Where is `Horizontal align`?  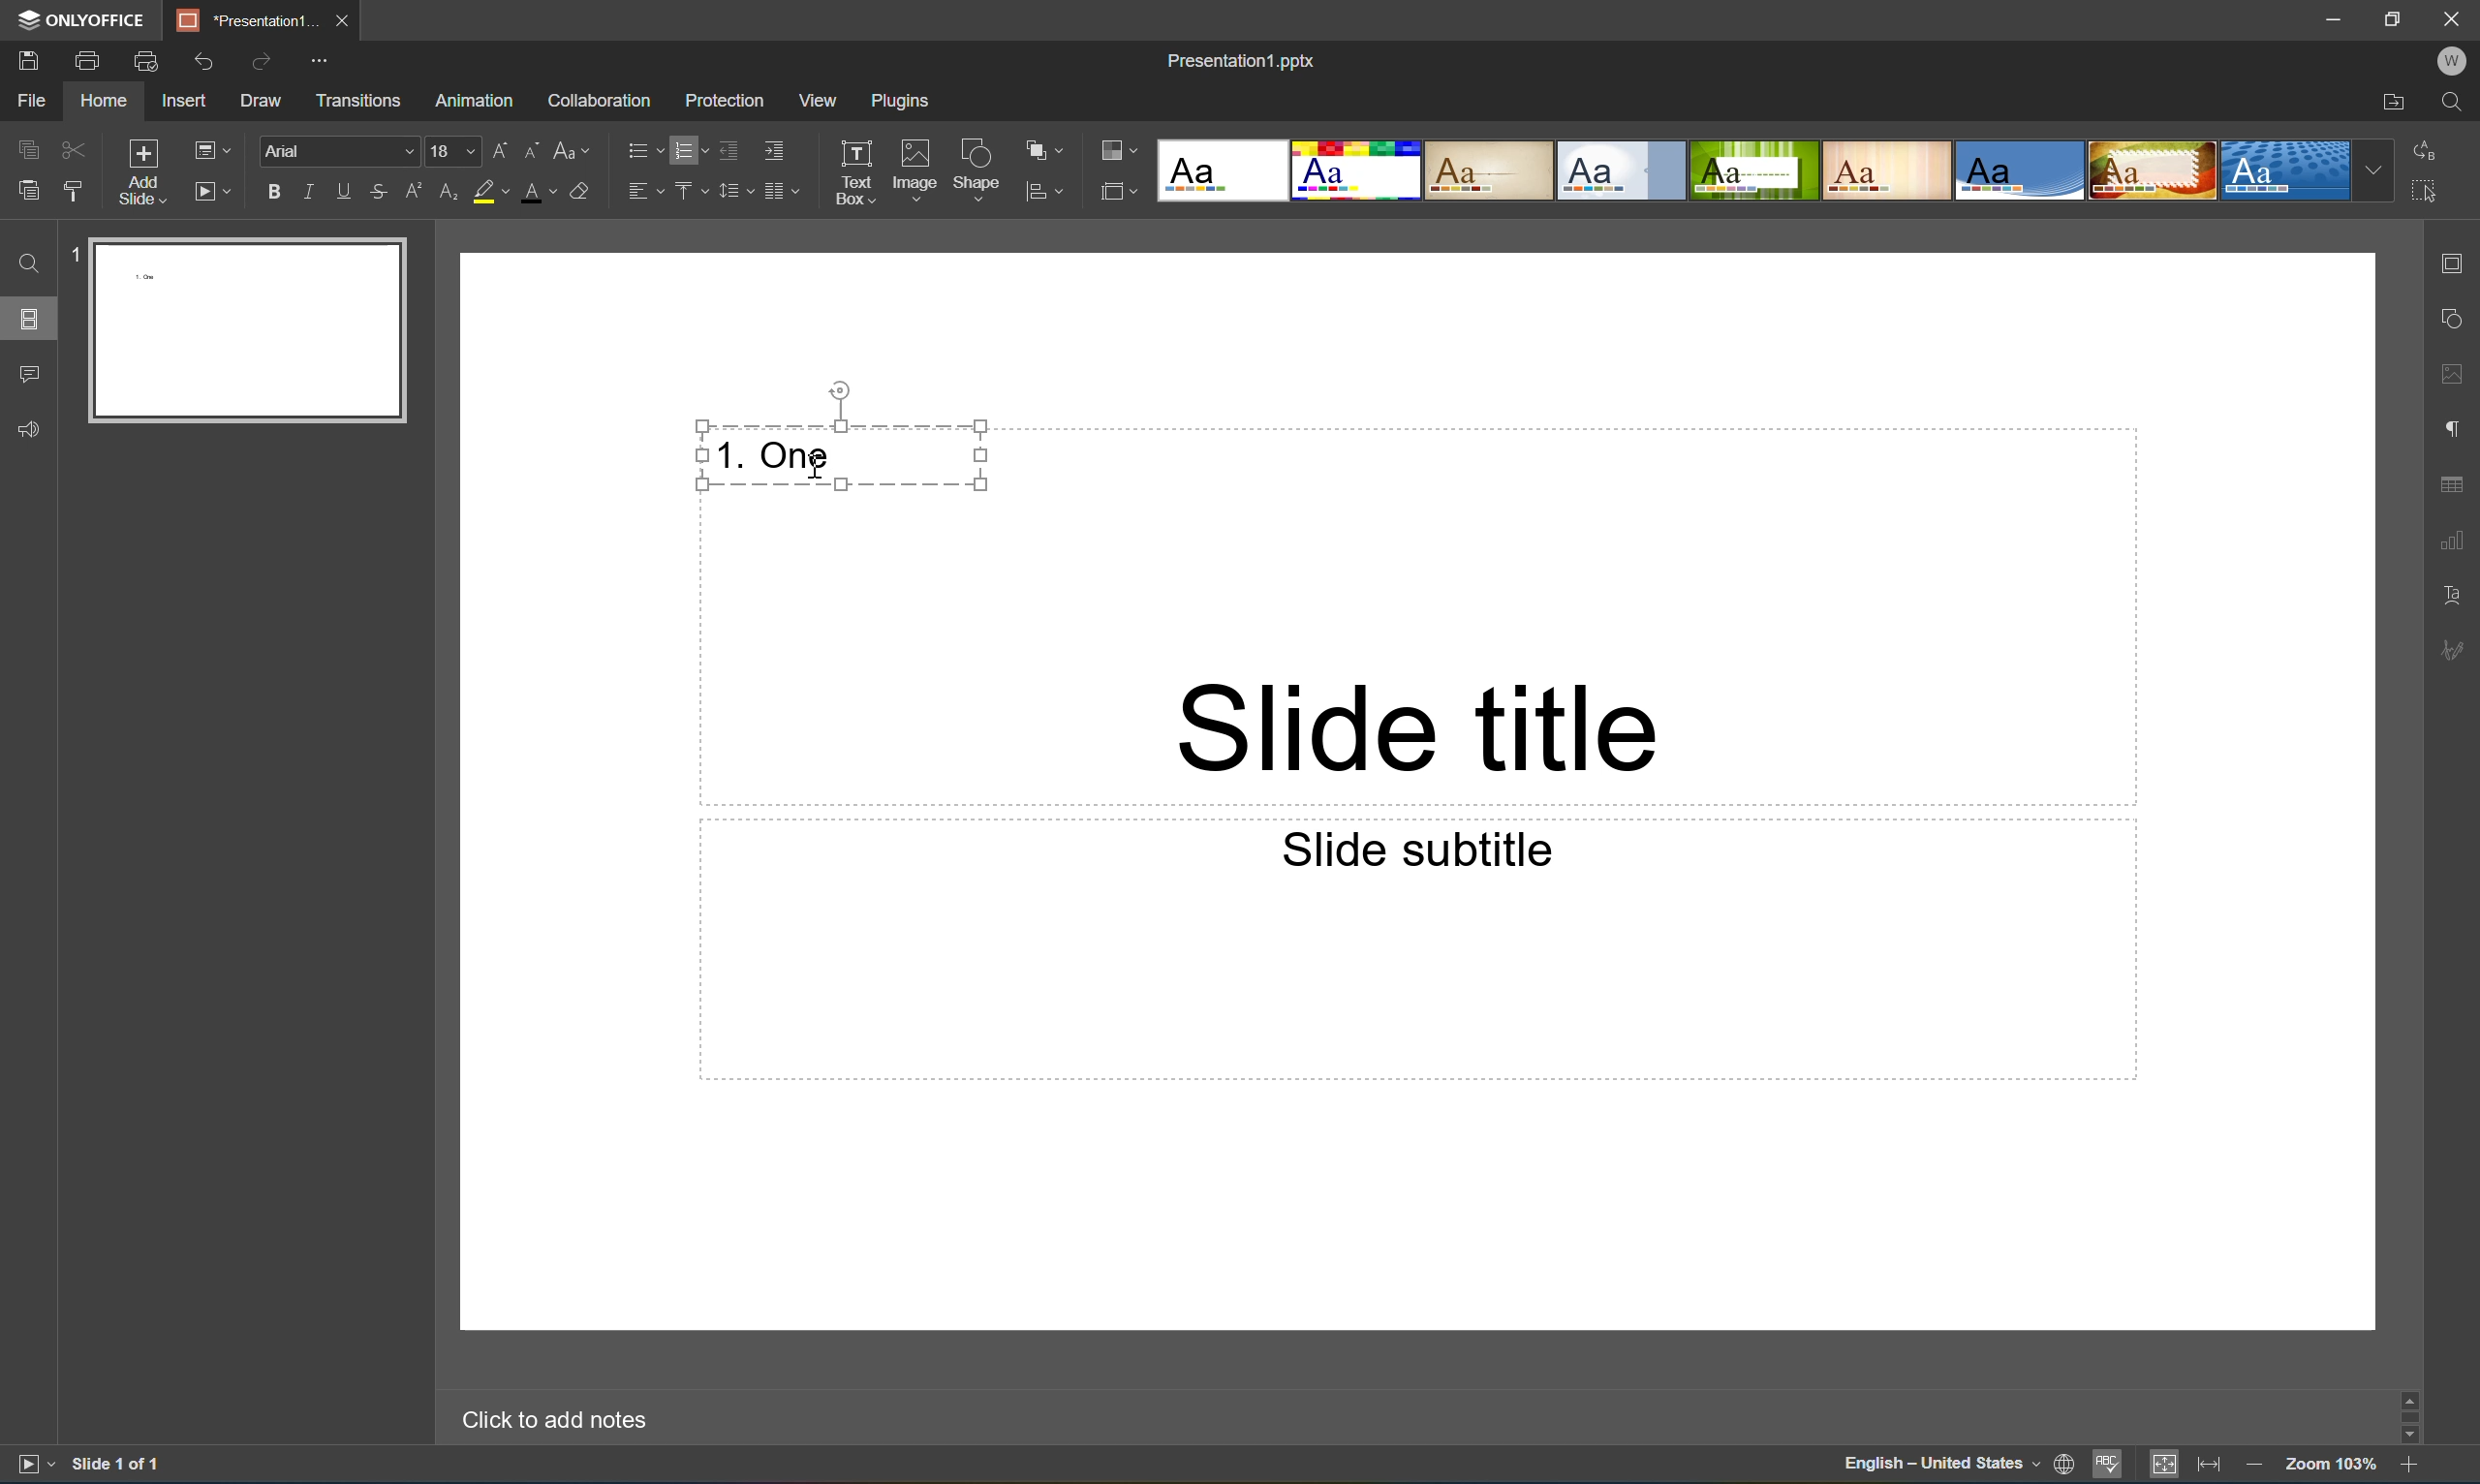
Horizontal align is located at coordinates (642, 189).